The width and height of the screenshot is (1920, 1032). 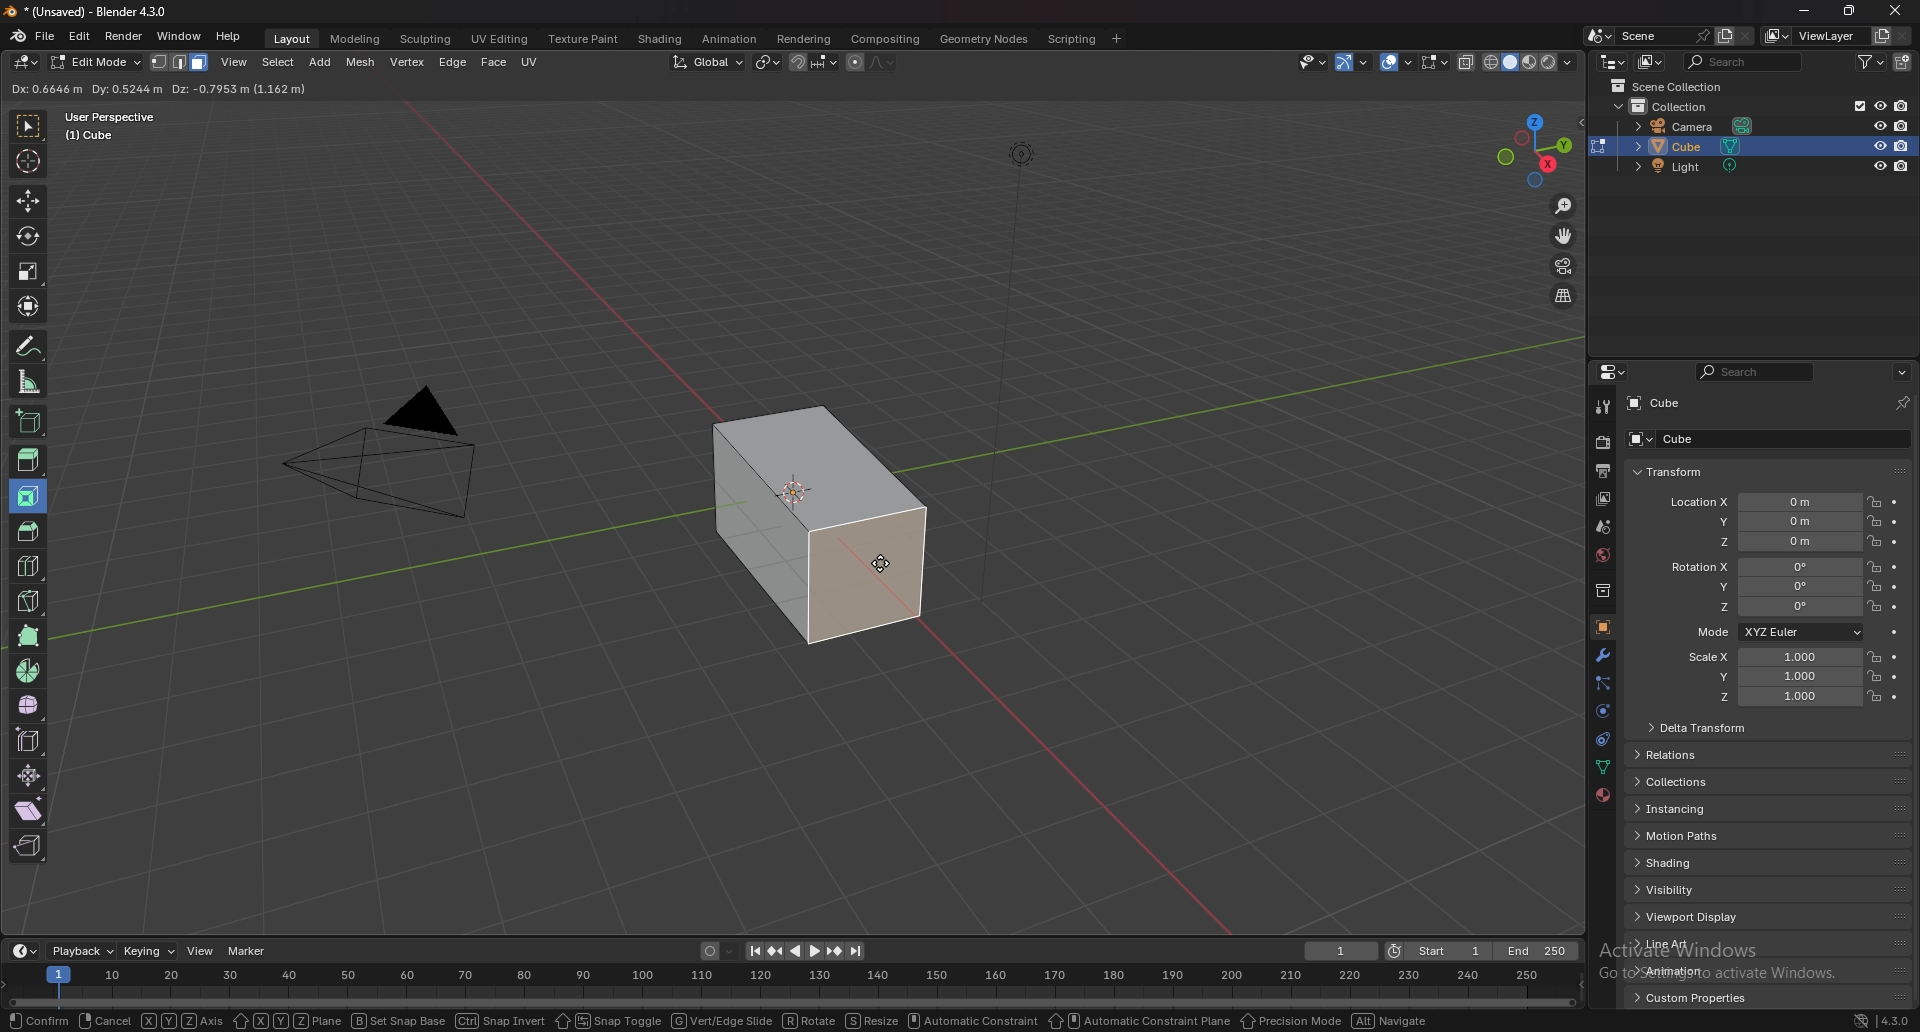 What do you see at coordinates (1678, 107) in the screenshot?
I see `collection` at bounding box center [1678, 107].